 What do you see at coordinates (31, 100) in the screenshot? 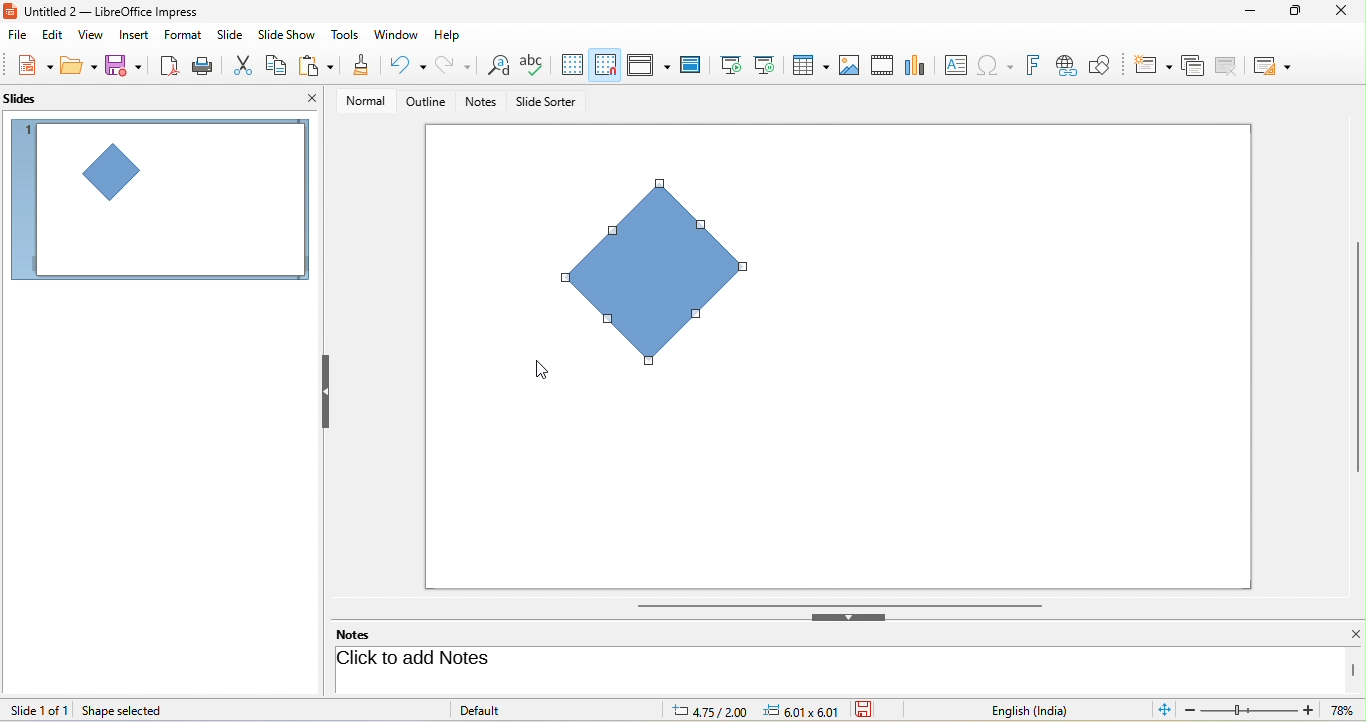
I see `slides` at bounding box center [31, 100].